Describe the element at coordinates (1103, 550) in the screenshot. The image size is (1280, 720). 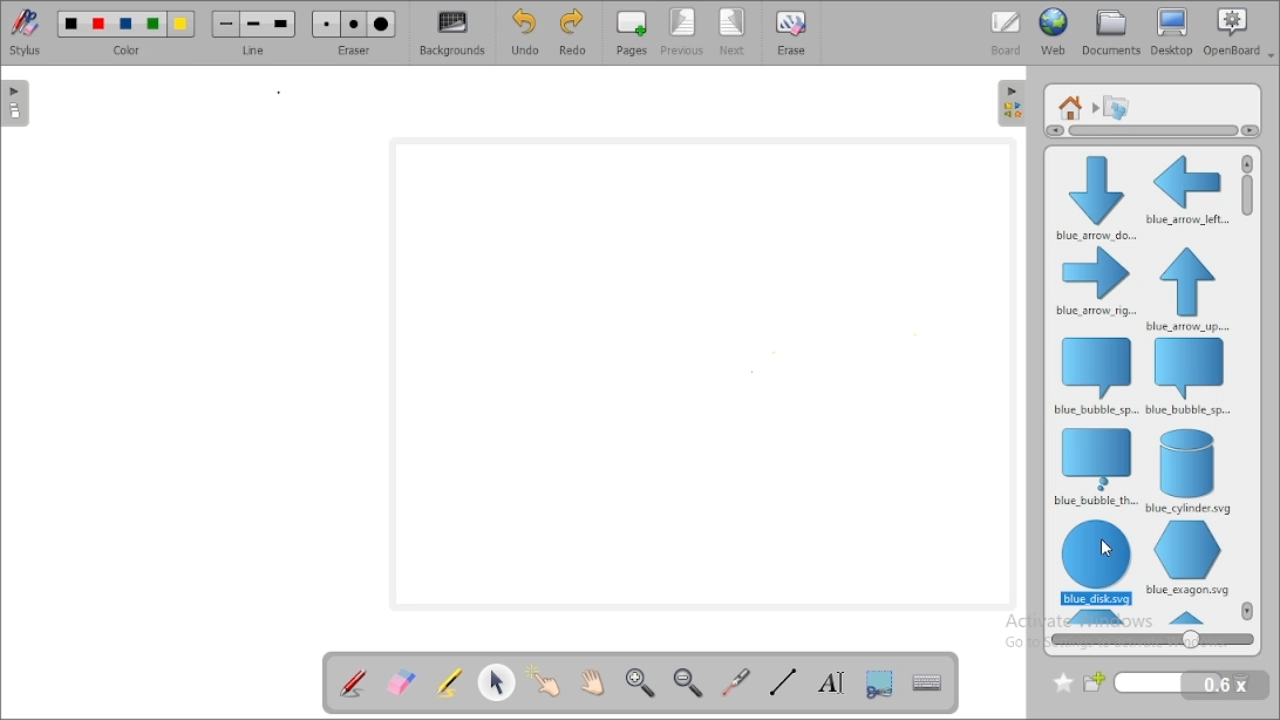
I see `mouse down` at that location.